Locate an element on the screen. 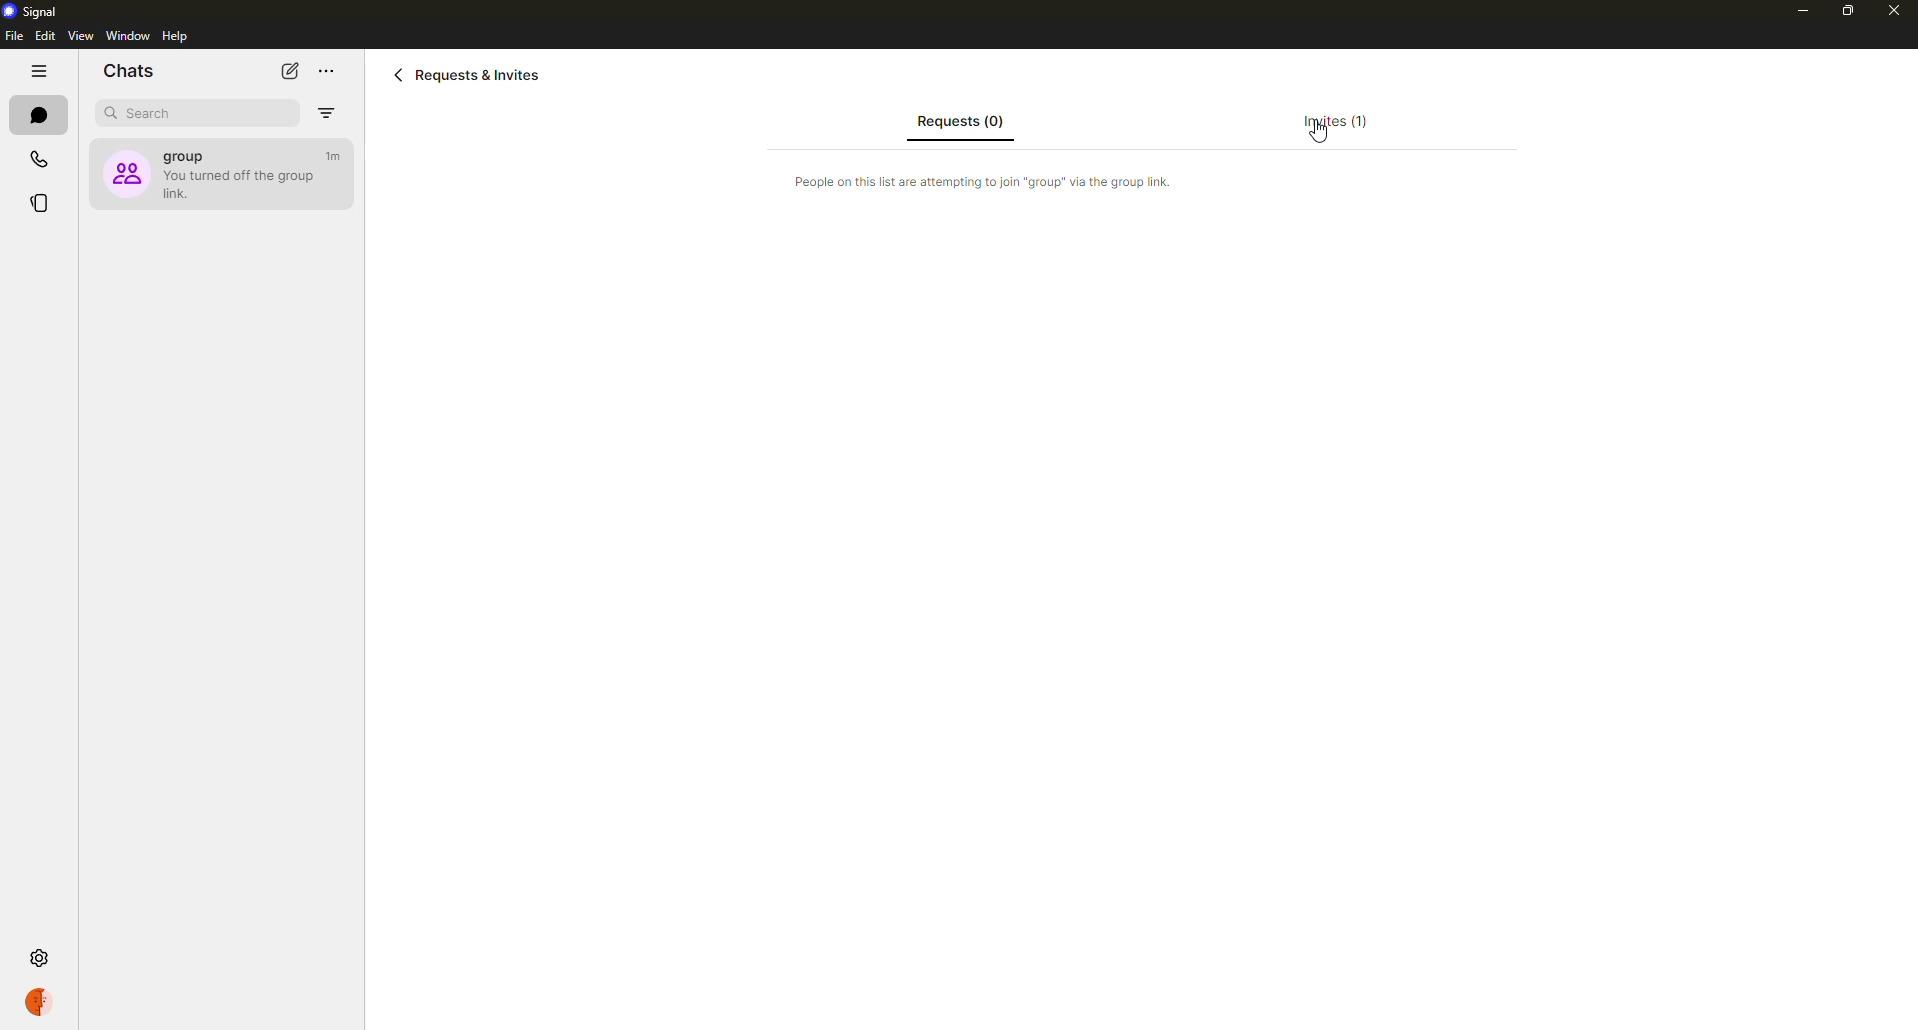  help is located at coordinates (173, 37).